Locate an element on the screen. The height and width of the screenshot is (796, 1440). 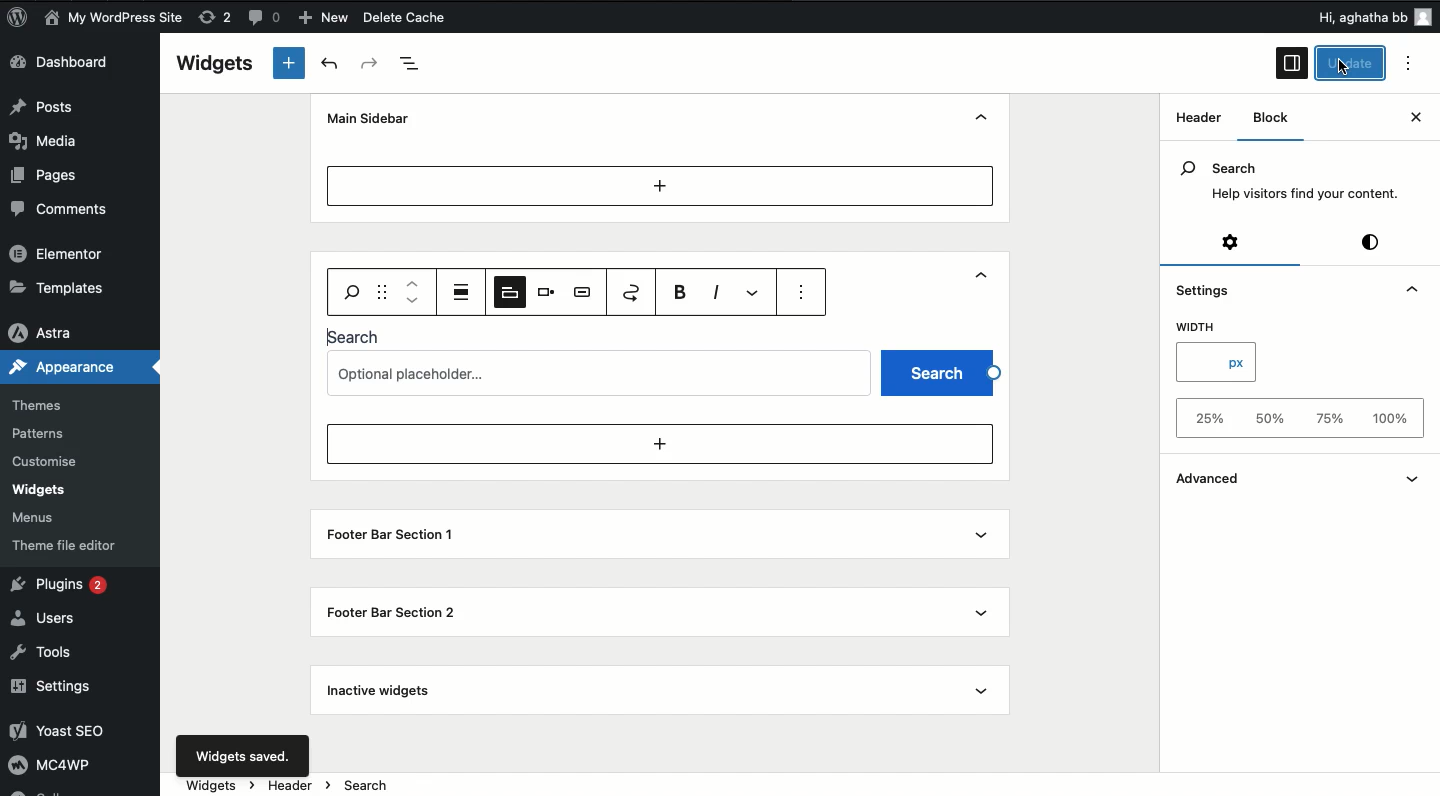
Show is located at coordinates (985, 280).